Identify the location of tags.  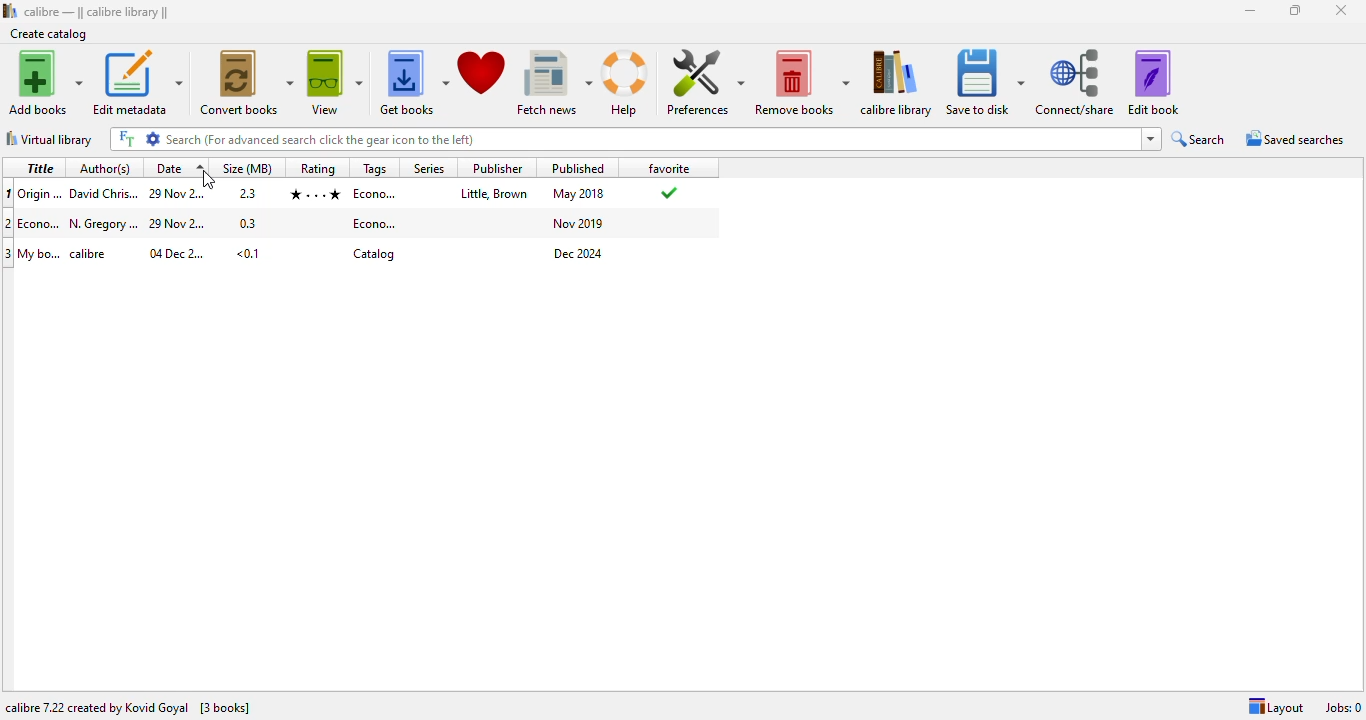
(374, 167).